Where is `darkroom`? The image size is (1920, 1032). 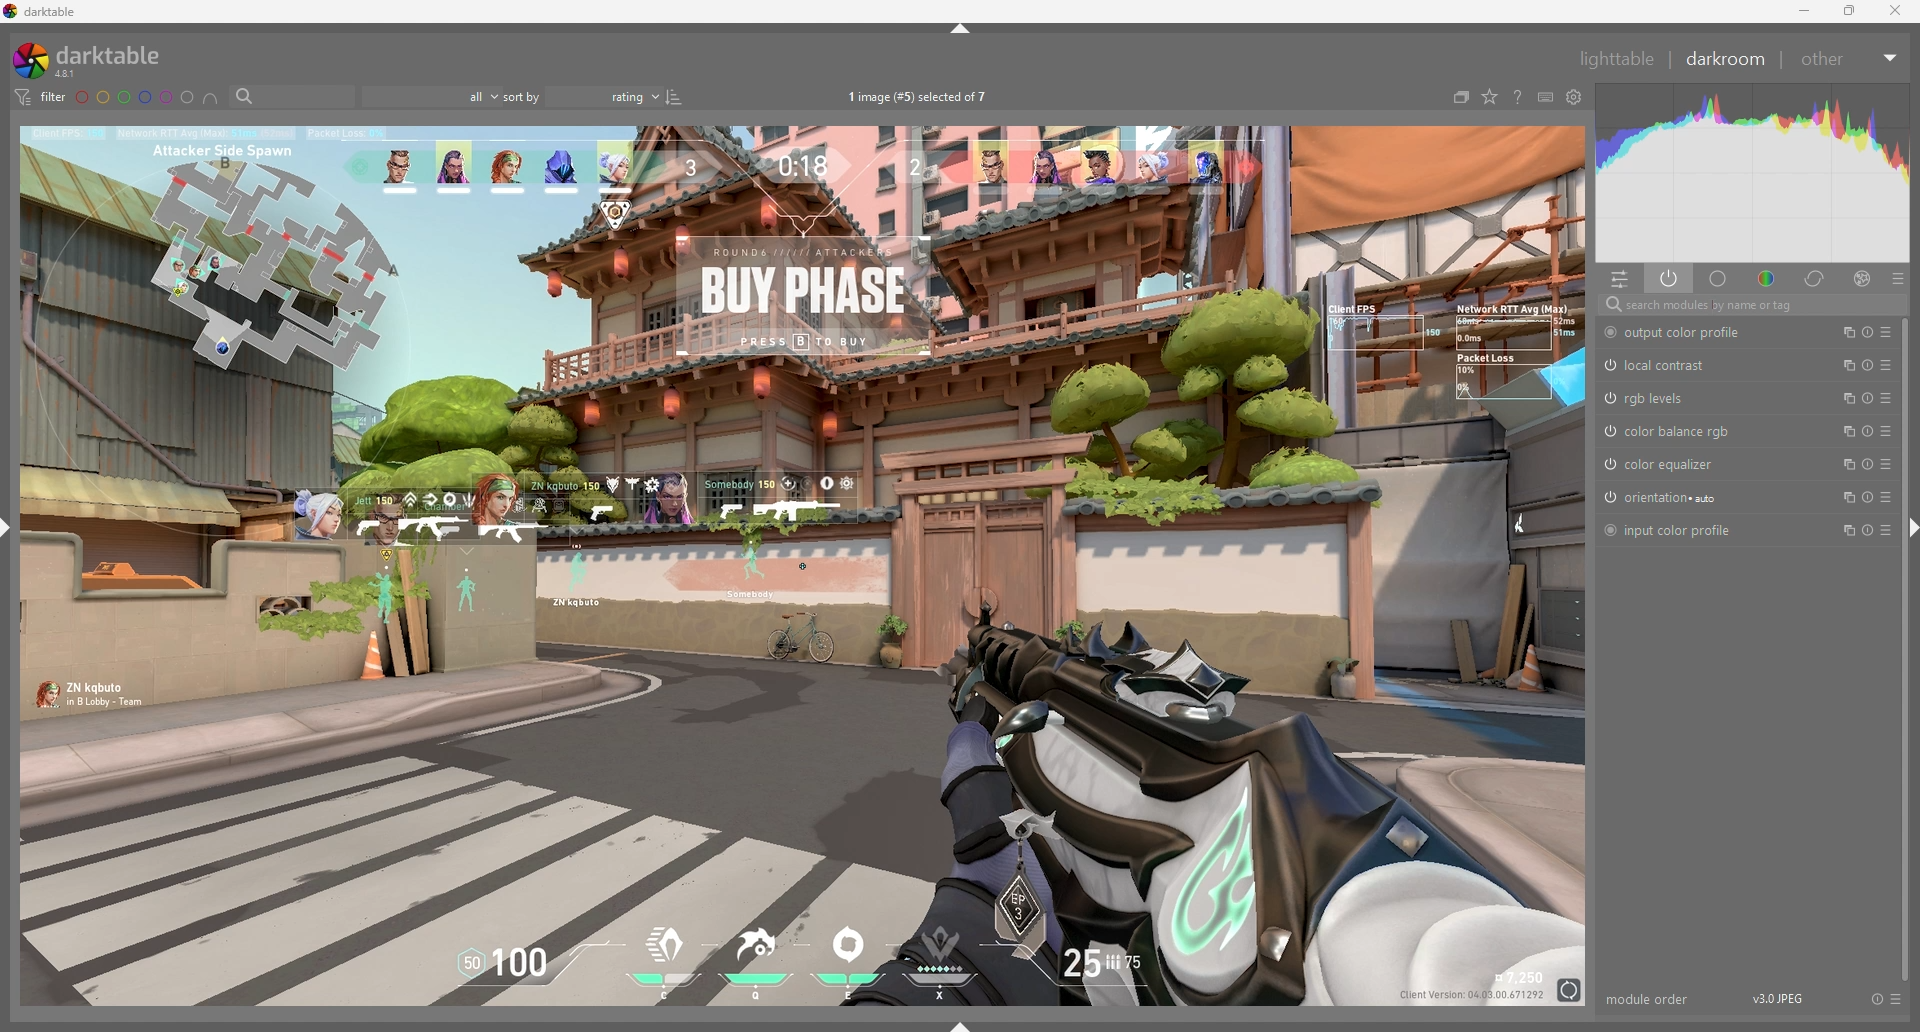
darkroom is located at coordinates (1729, 58).